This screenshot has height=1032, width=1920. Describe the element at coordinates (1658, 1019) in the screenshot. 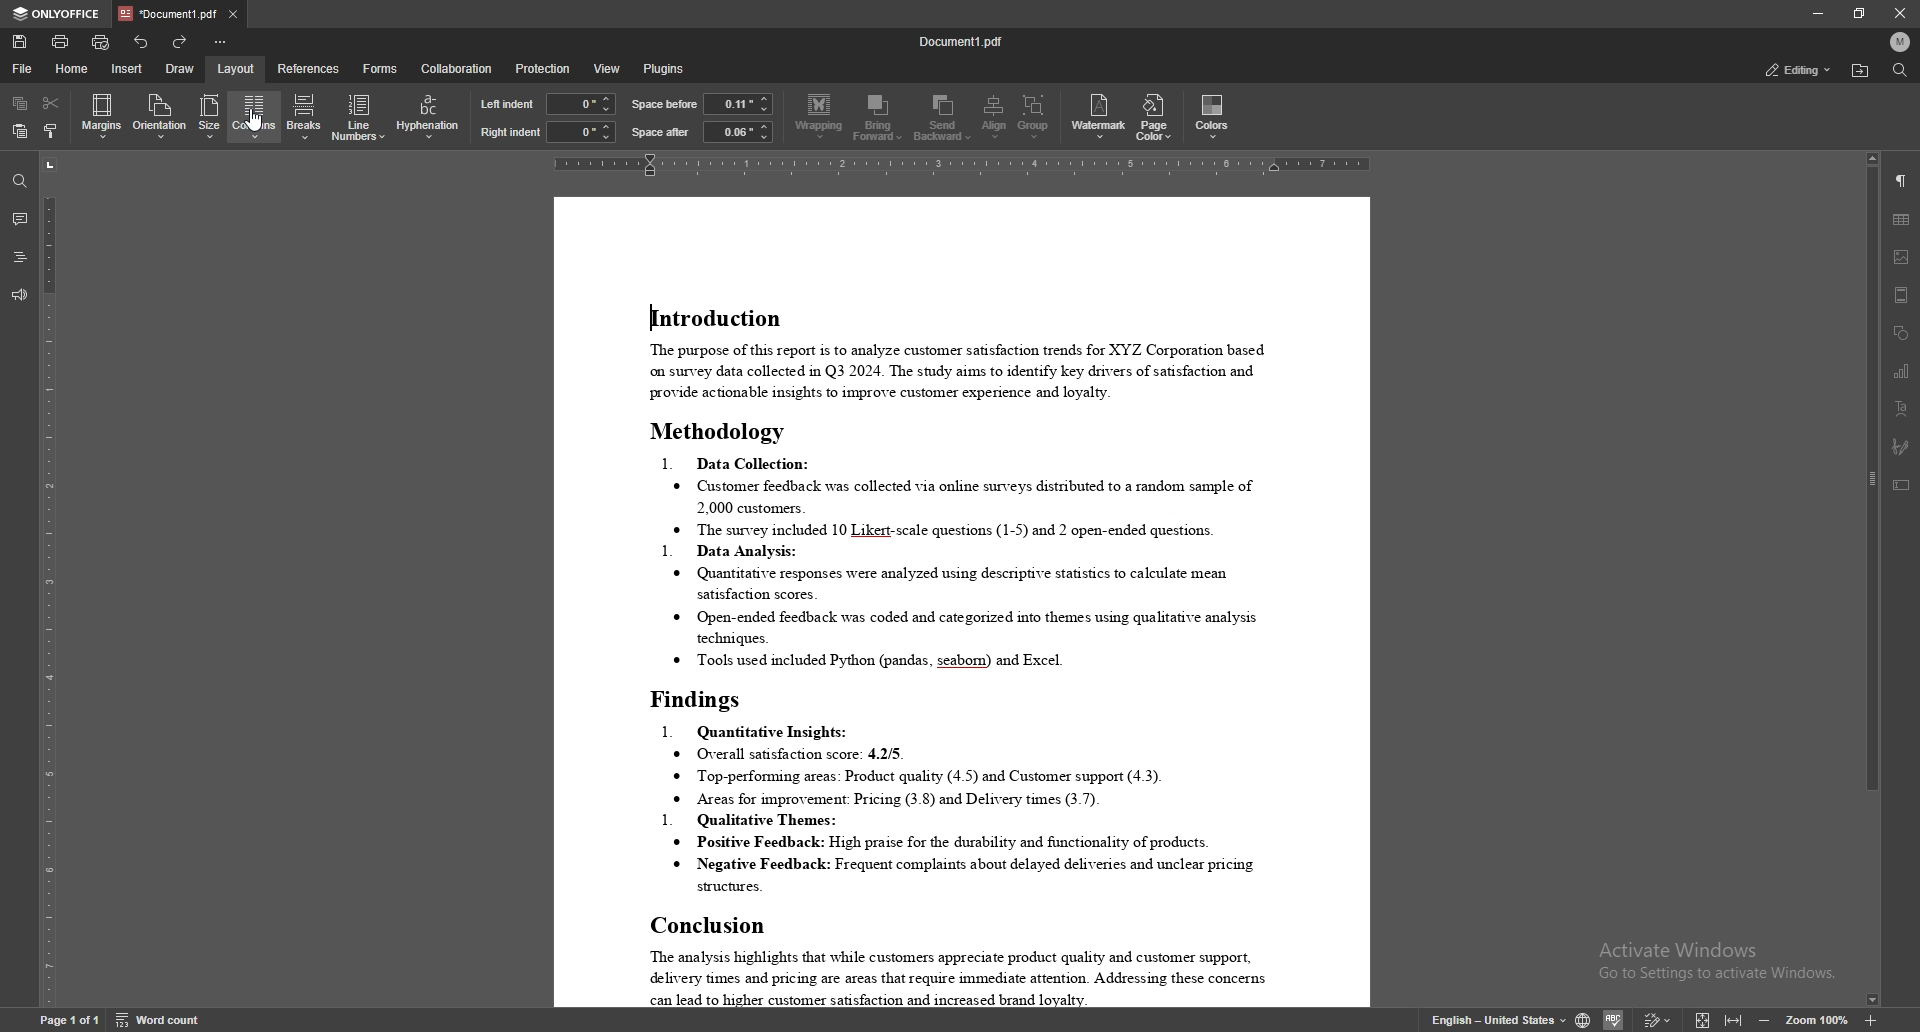

I see `track changes` at that location.